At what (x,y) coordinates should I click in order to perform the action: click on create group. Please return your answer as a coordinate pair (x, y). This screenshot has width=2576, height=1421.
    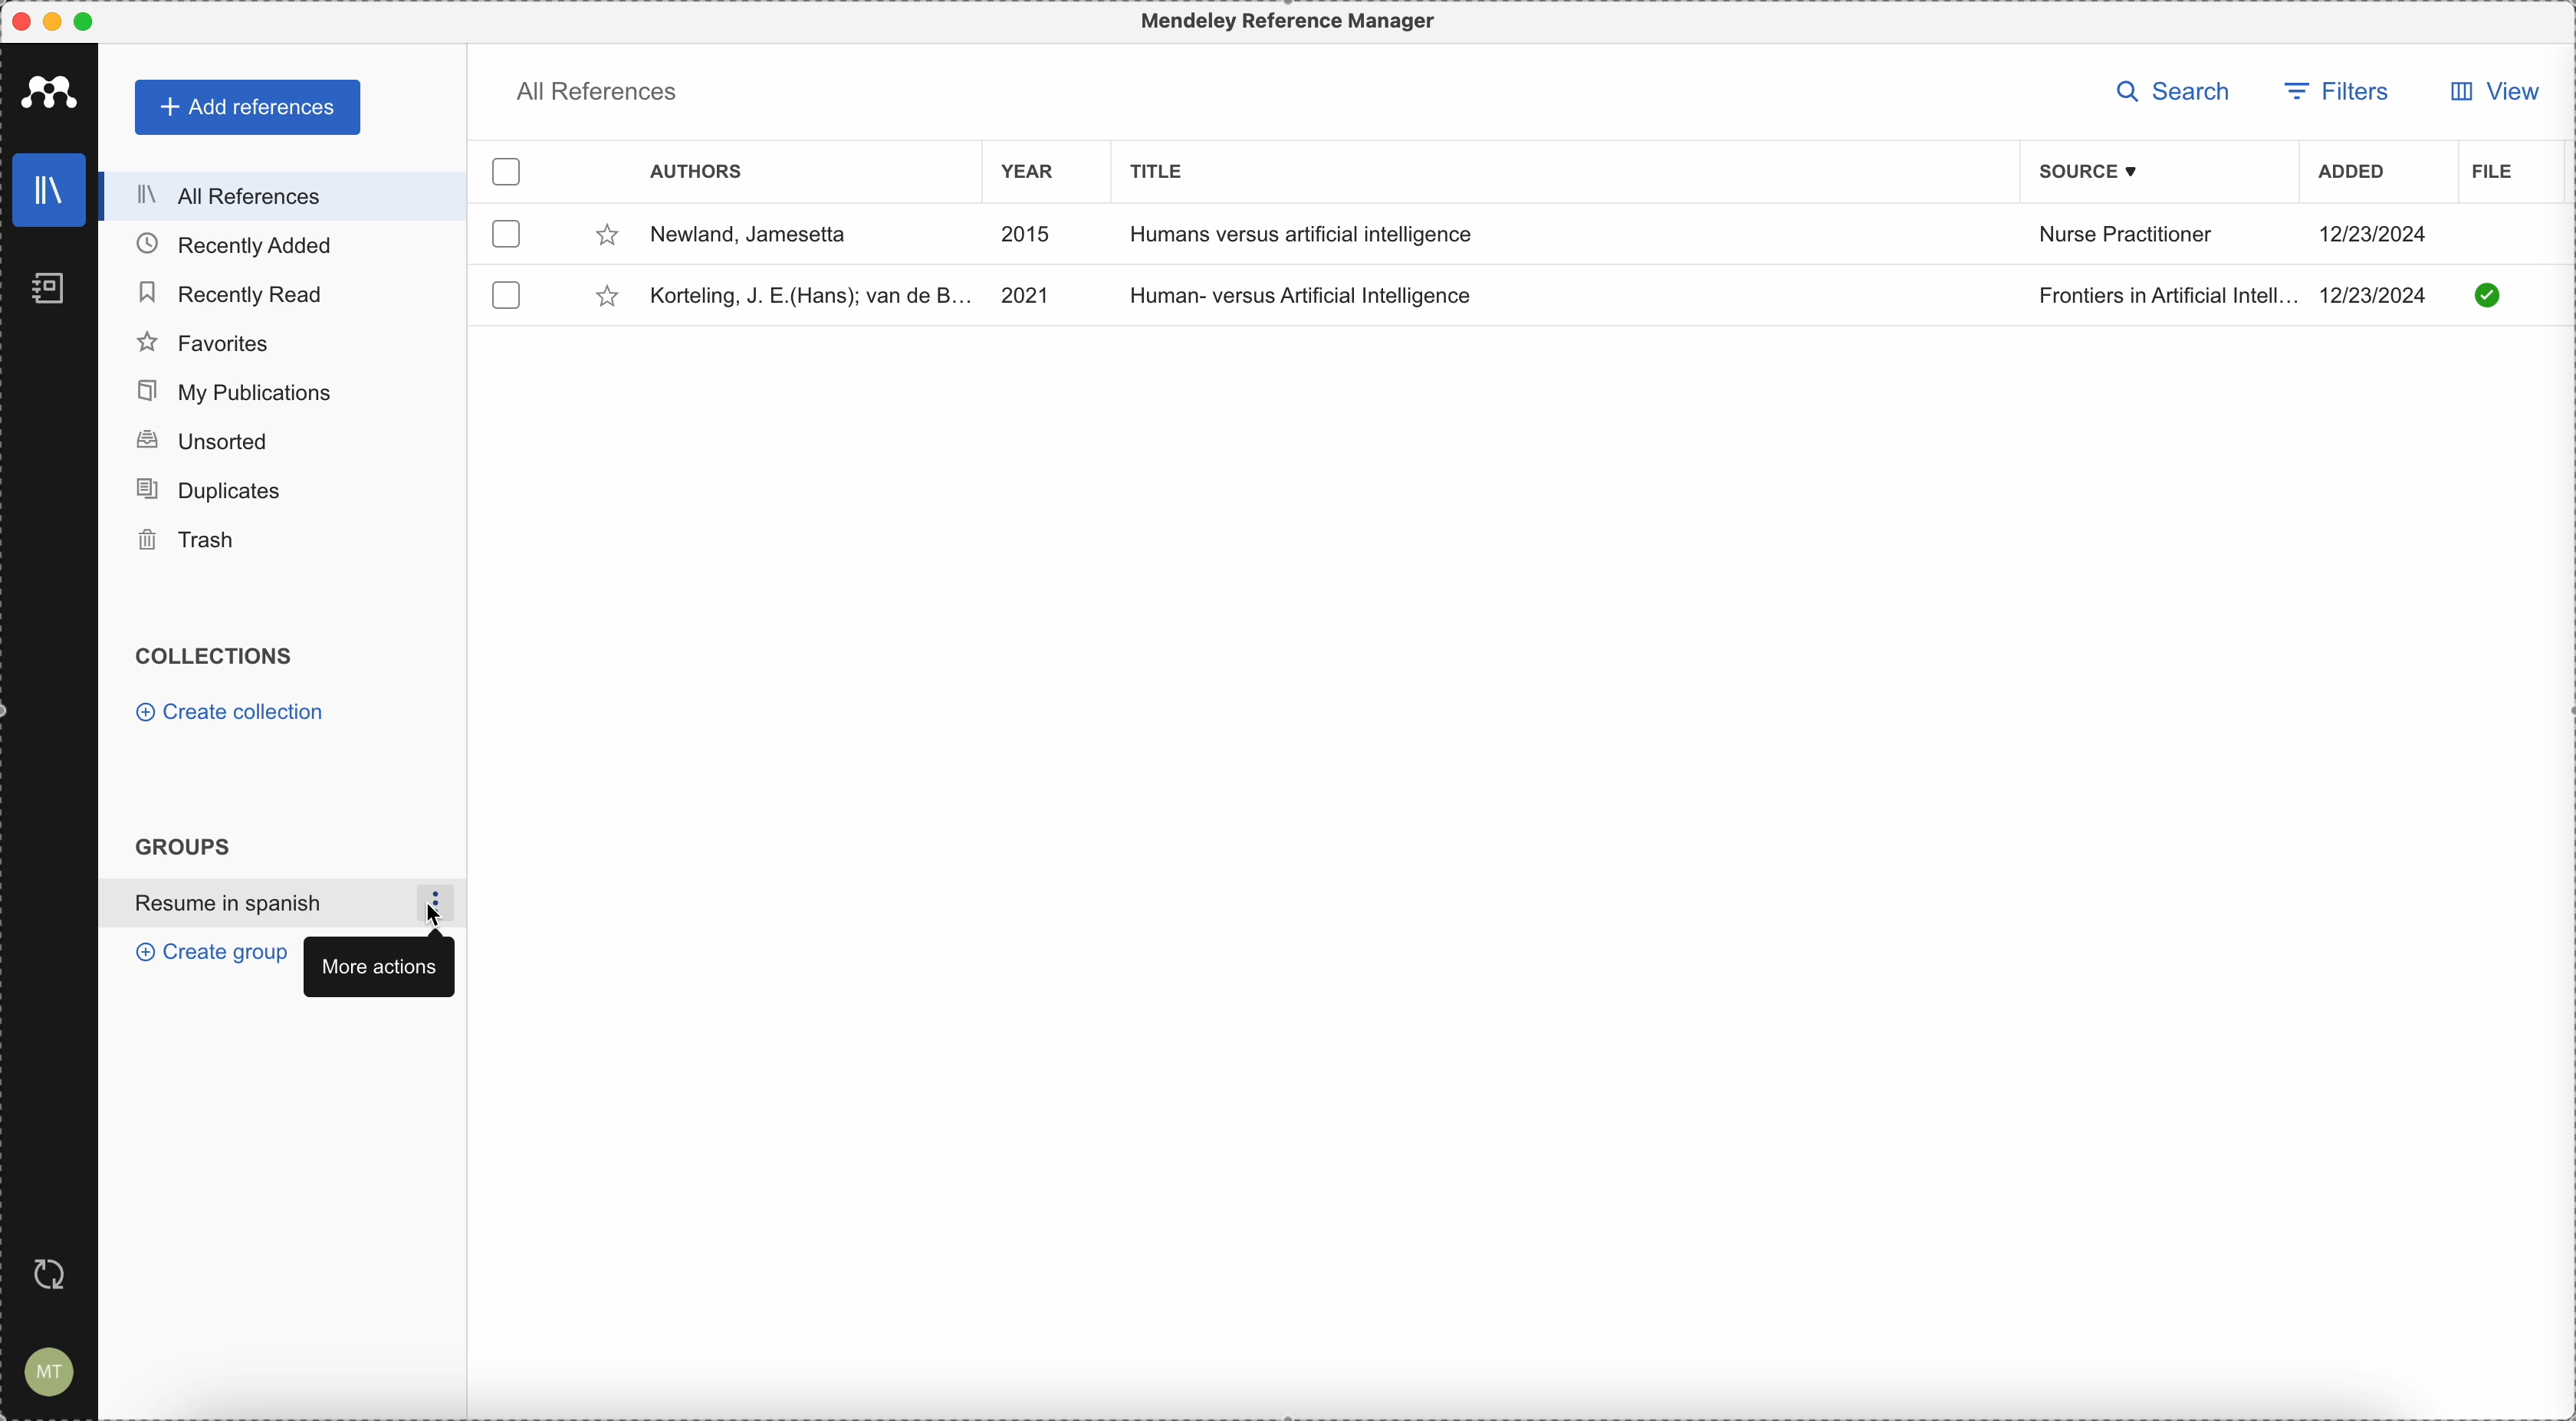
    Looking at the image, I should click on (205, 954).